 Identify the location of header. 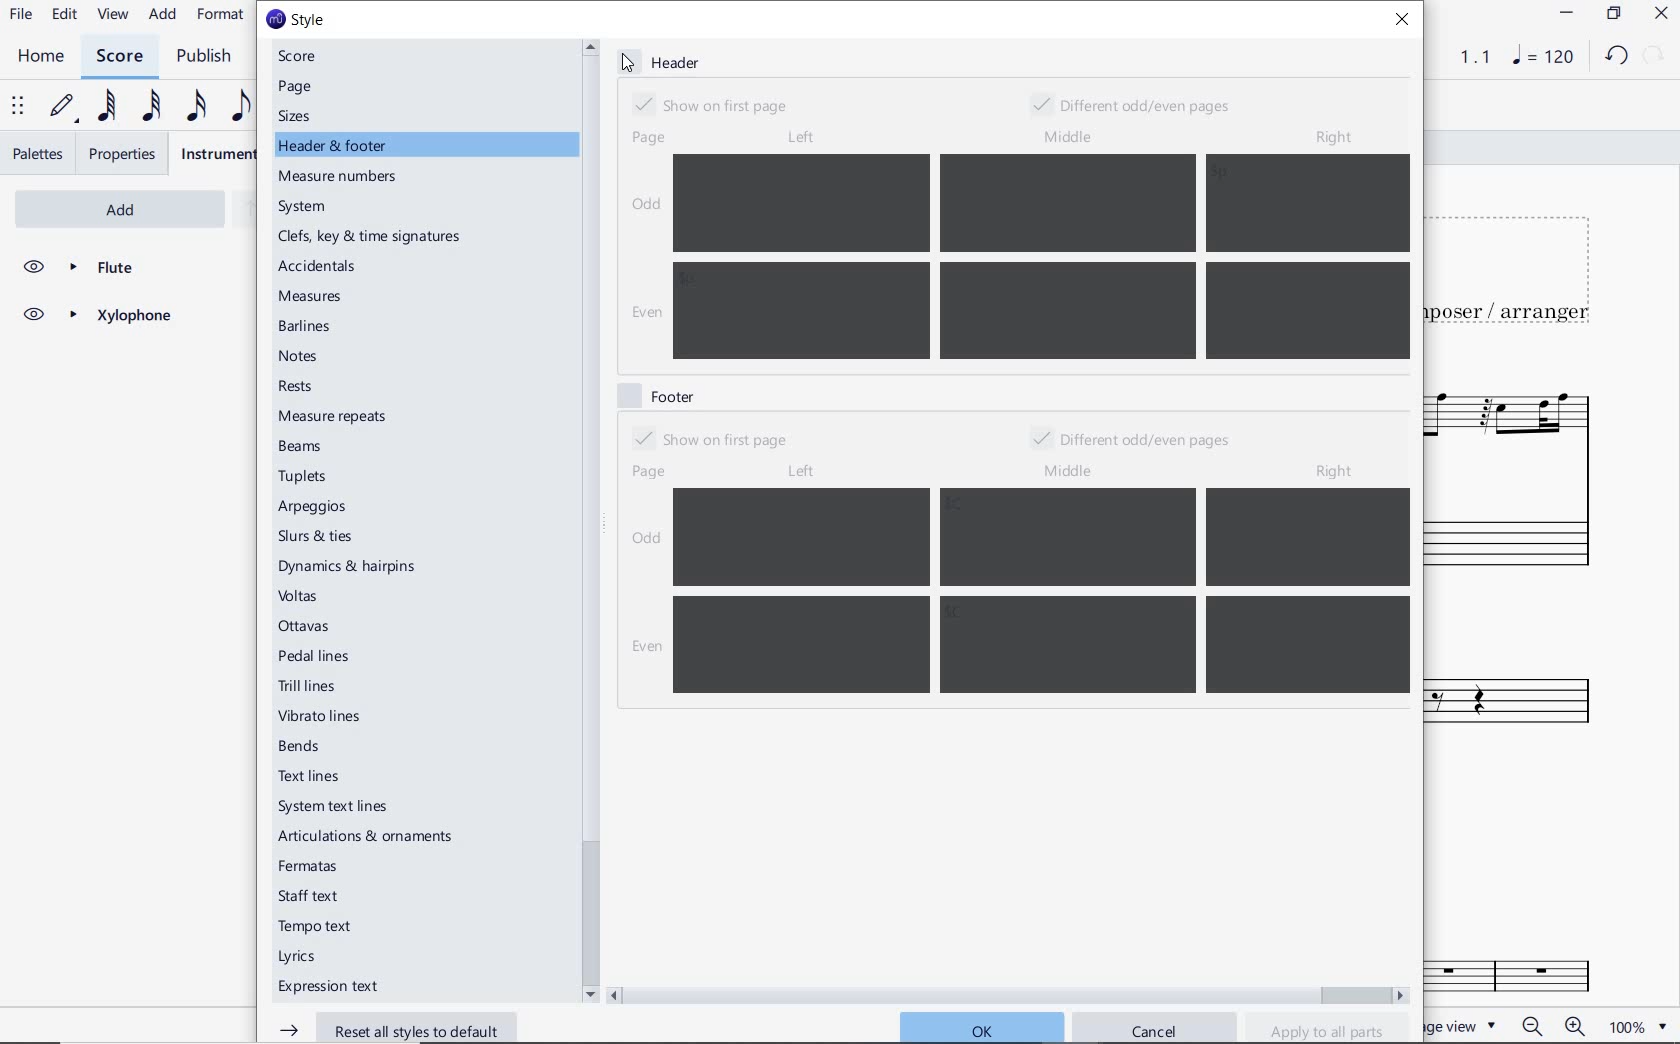
(664, 63).